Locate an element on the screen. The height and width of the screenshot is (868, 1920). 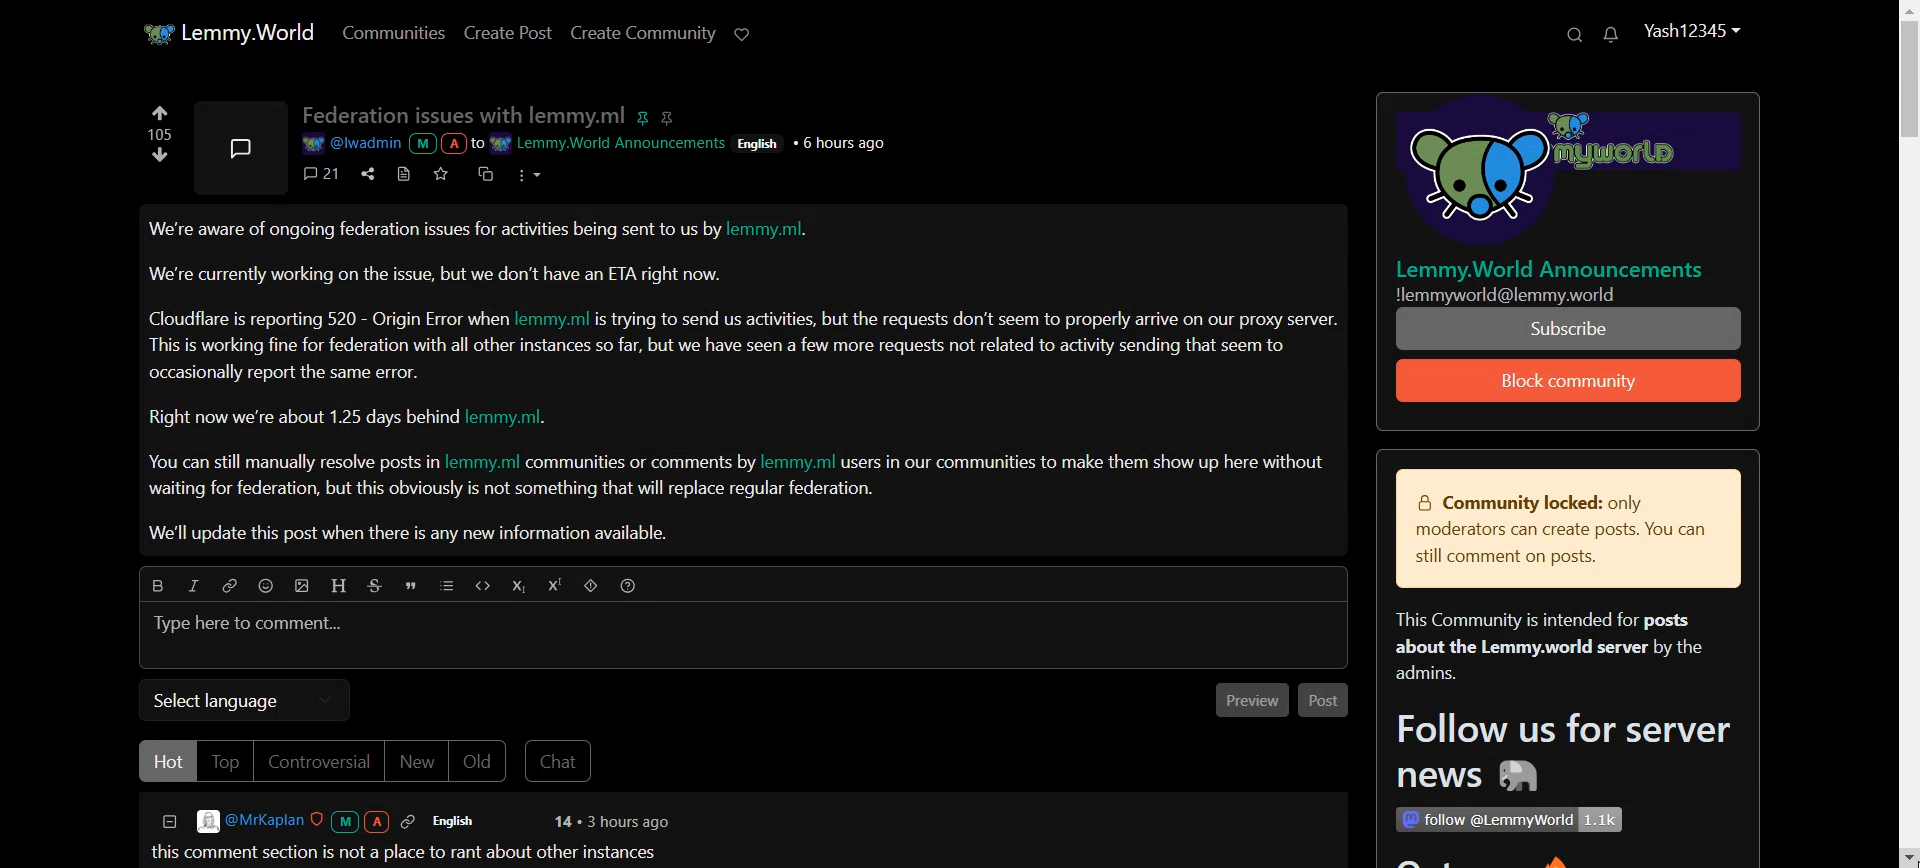
lemmy.ml. is located at coordinates (776, 228).